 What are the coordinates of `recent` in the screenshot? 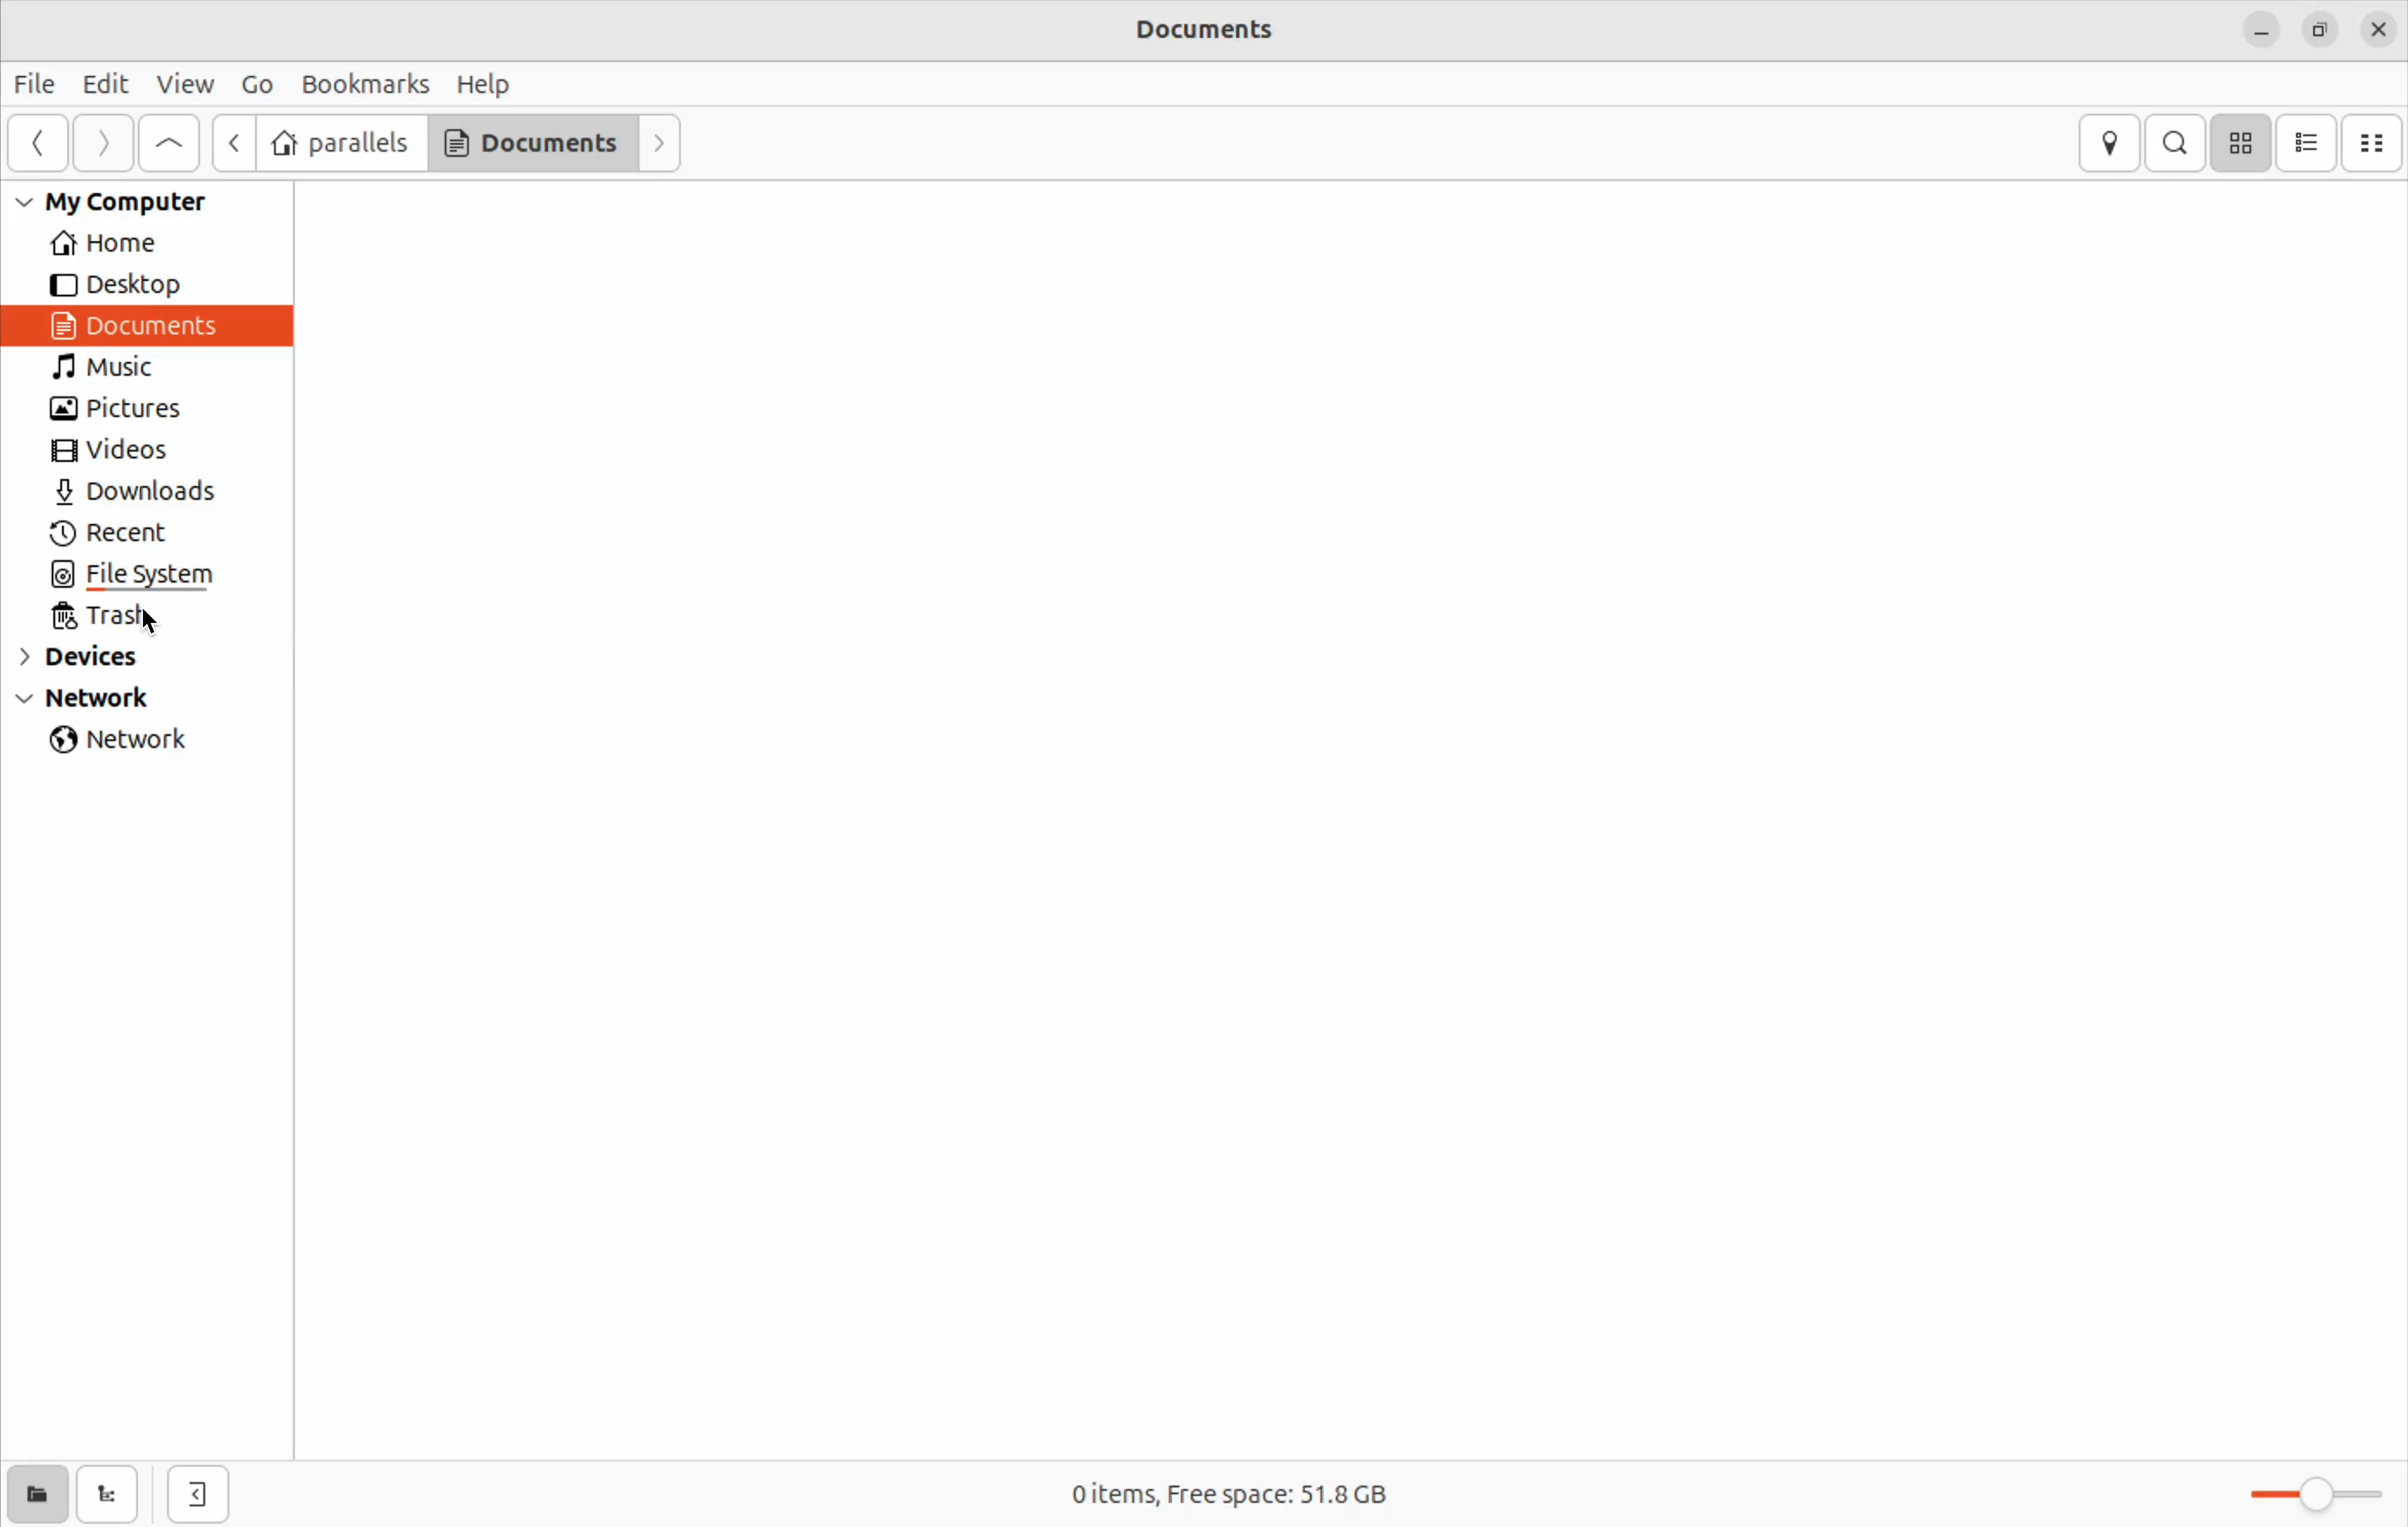 It's located at (118, 537).